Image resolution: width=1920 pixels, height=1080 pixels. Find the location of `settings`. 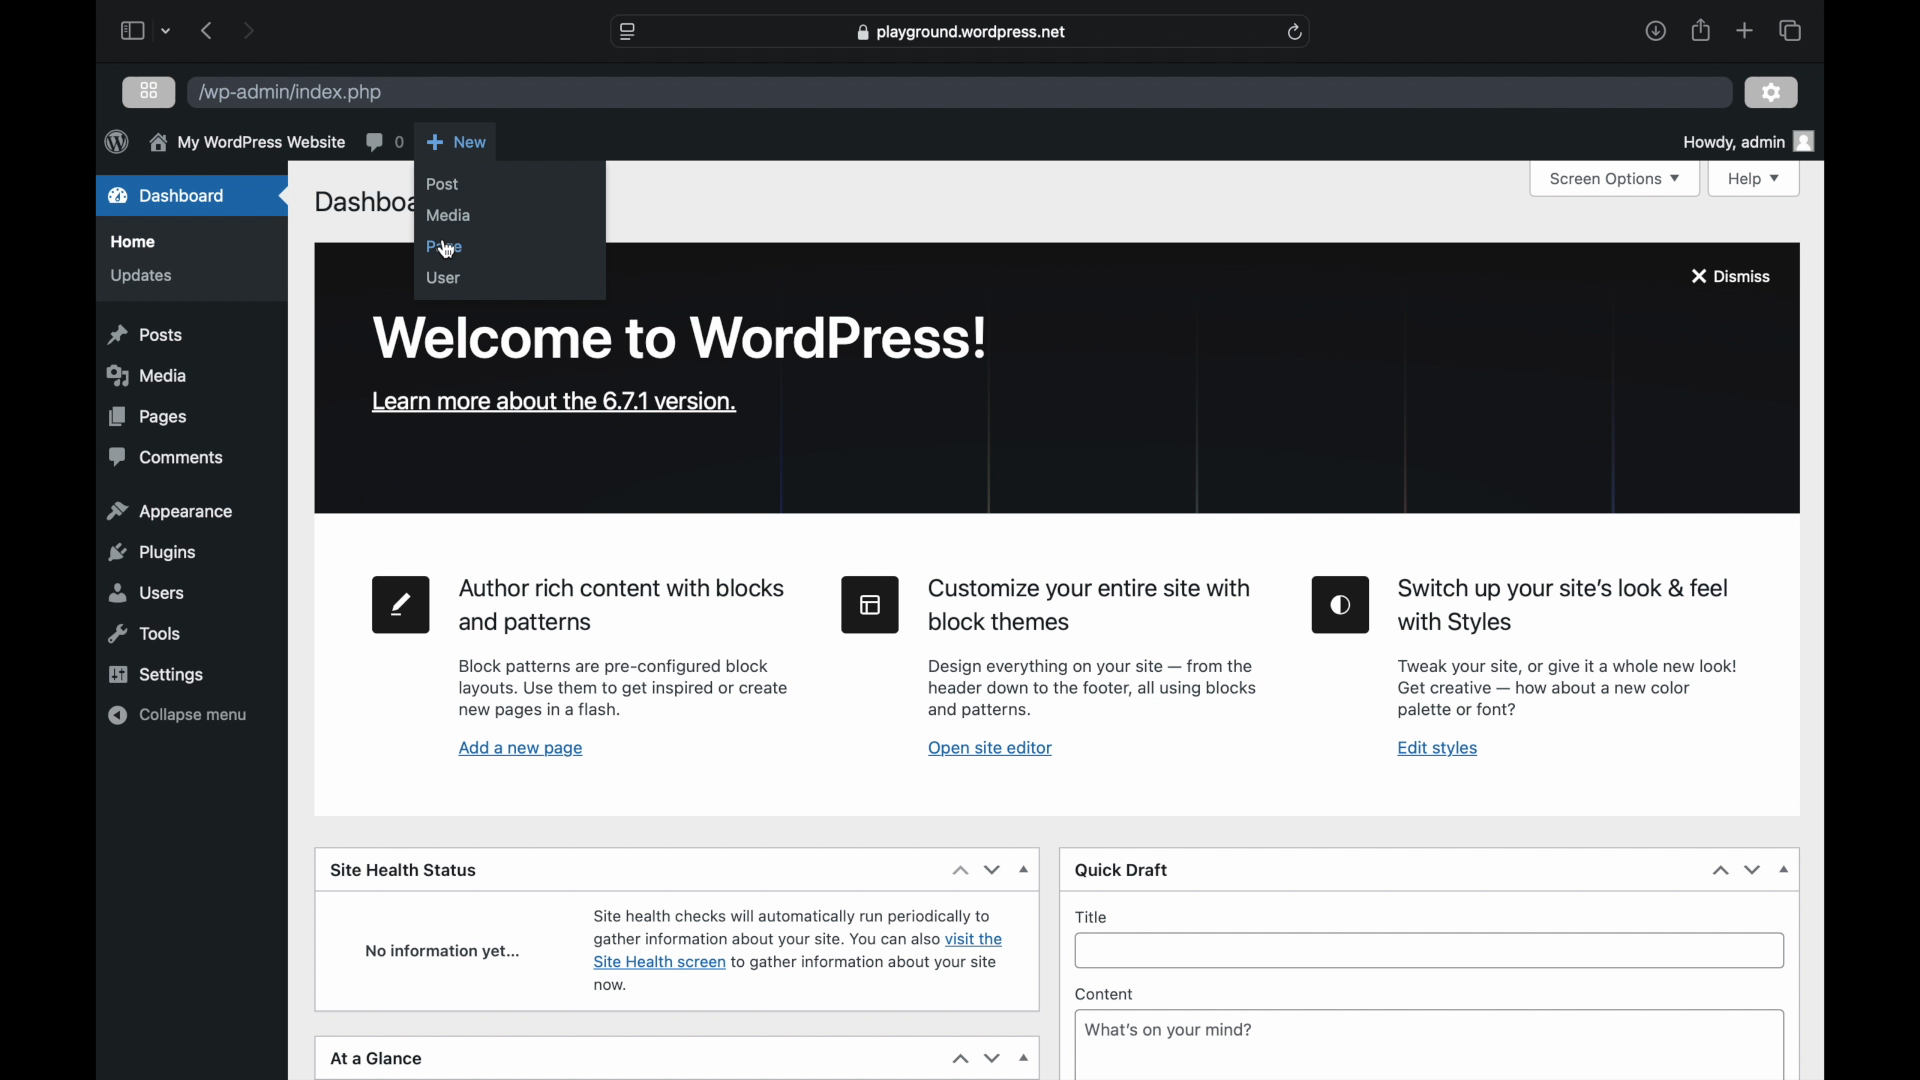

settings is located at coordinates (1772, 93).